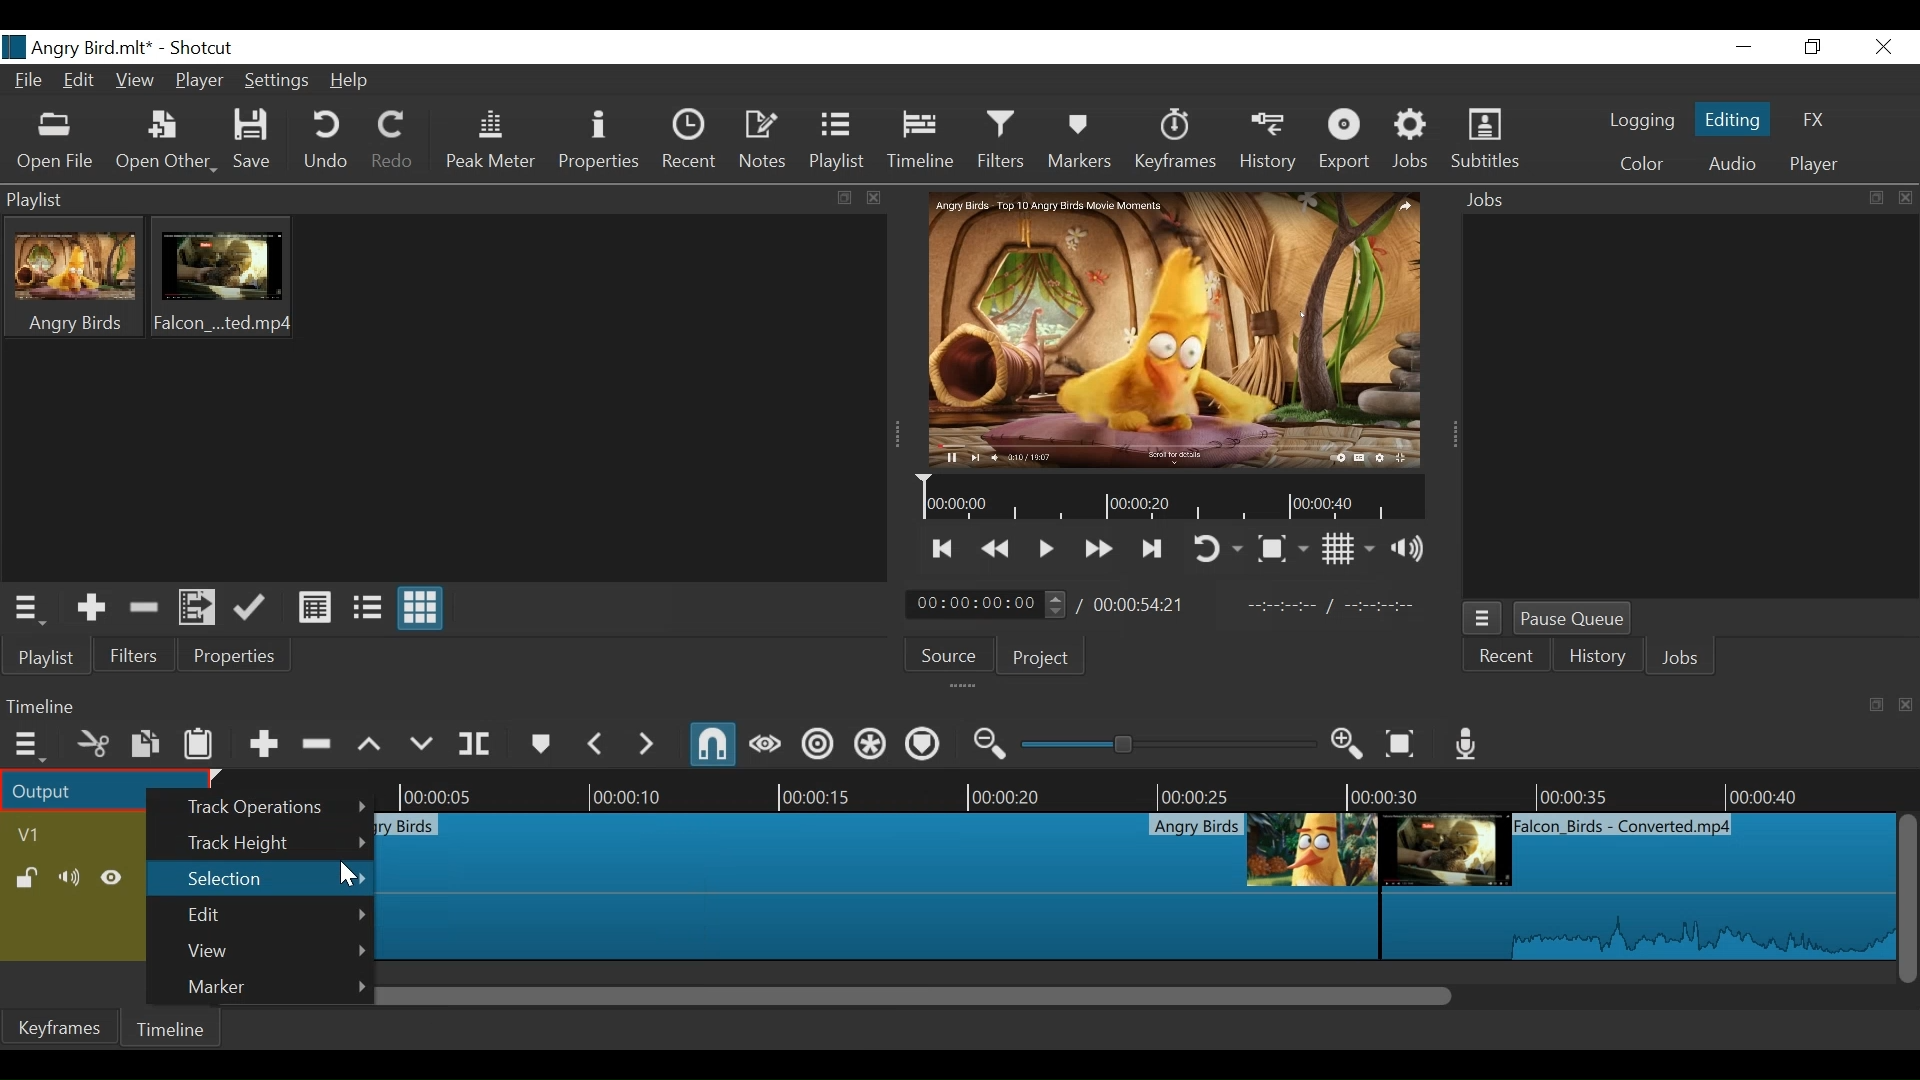 This screenshot has height=1080, width=1920. What do you see at coordinates (444, 201) in the screenshot?
I see `Playlist Panel` at bounding box center [444, 201].